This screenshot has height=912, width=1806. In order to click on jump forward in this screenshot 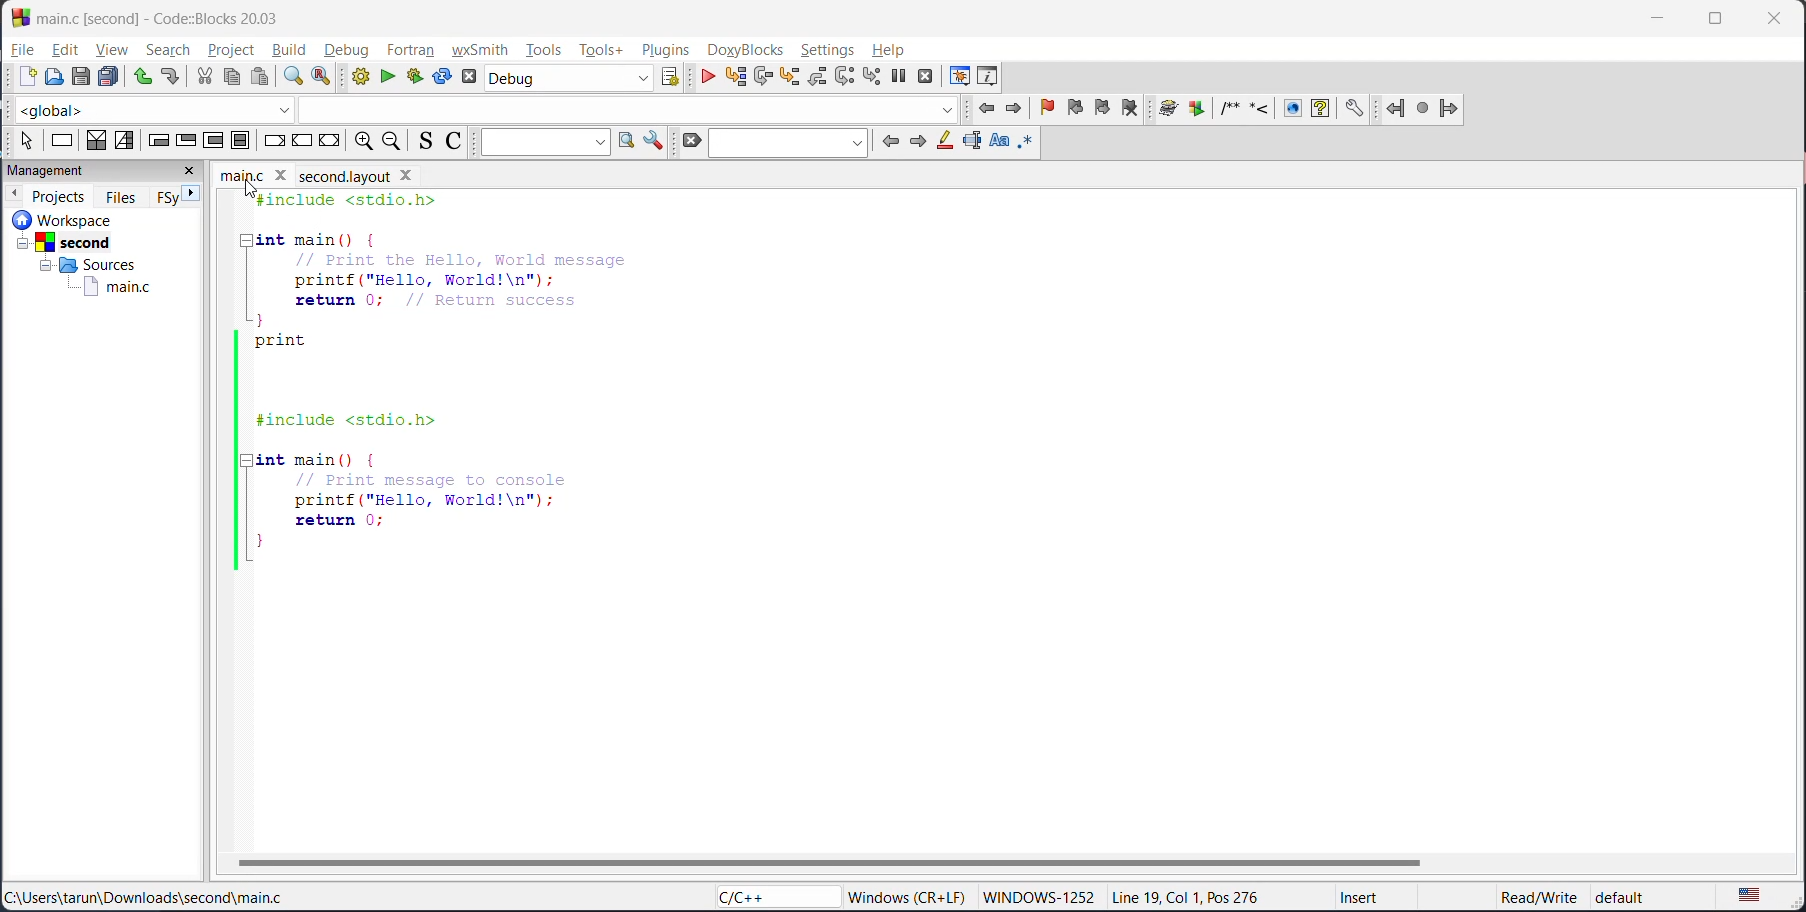, I will do `click(1015, 111)`.